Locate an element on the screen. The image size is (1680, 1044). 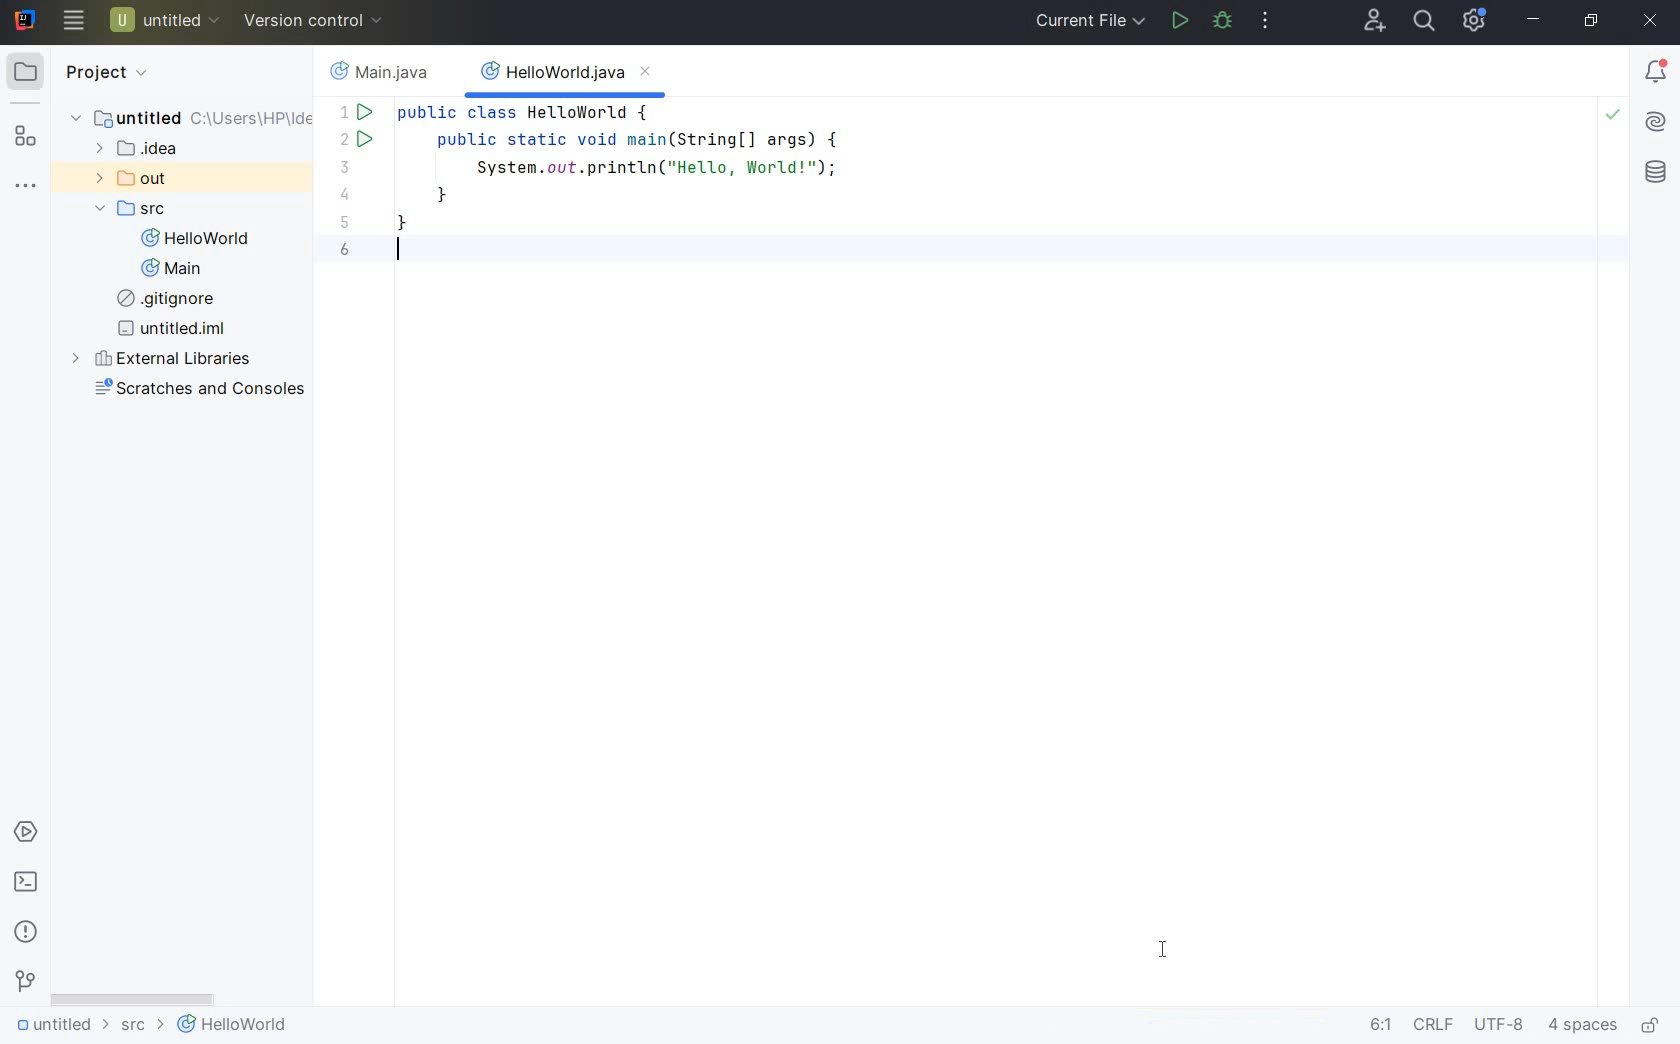
minimize is located at coordinates (1531, 19).